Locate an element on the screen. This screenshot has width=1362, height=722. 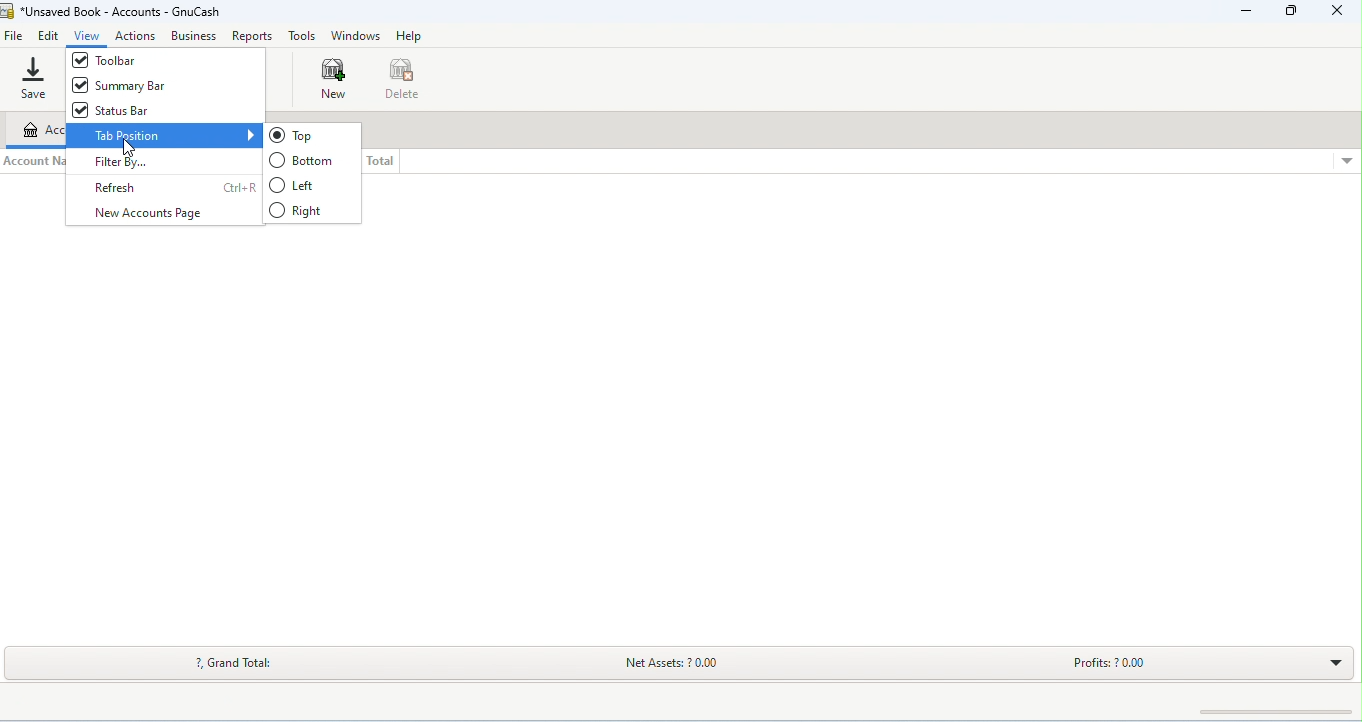
edit is located at coordinates (49, 37).